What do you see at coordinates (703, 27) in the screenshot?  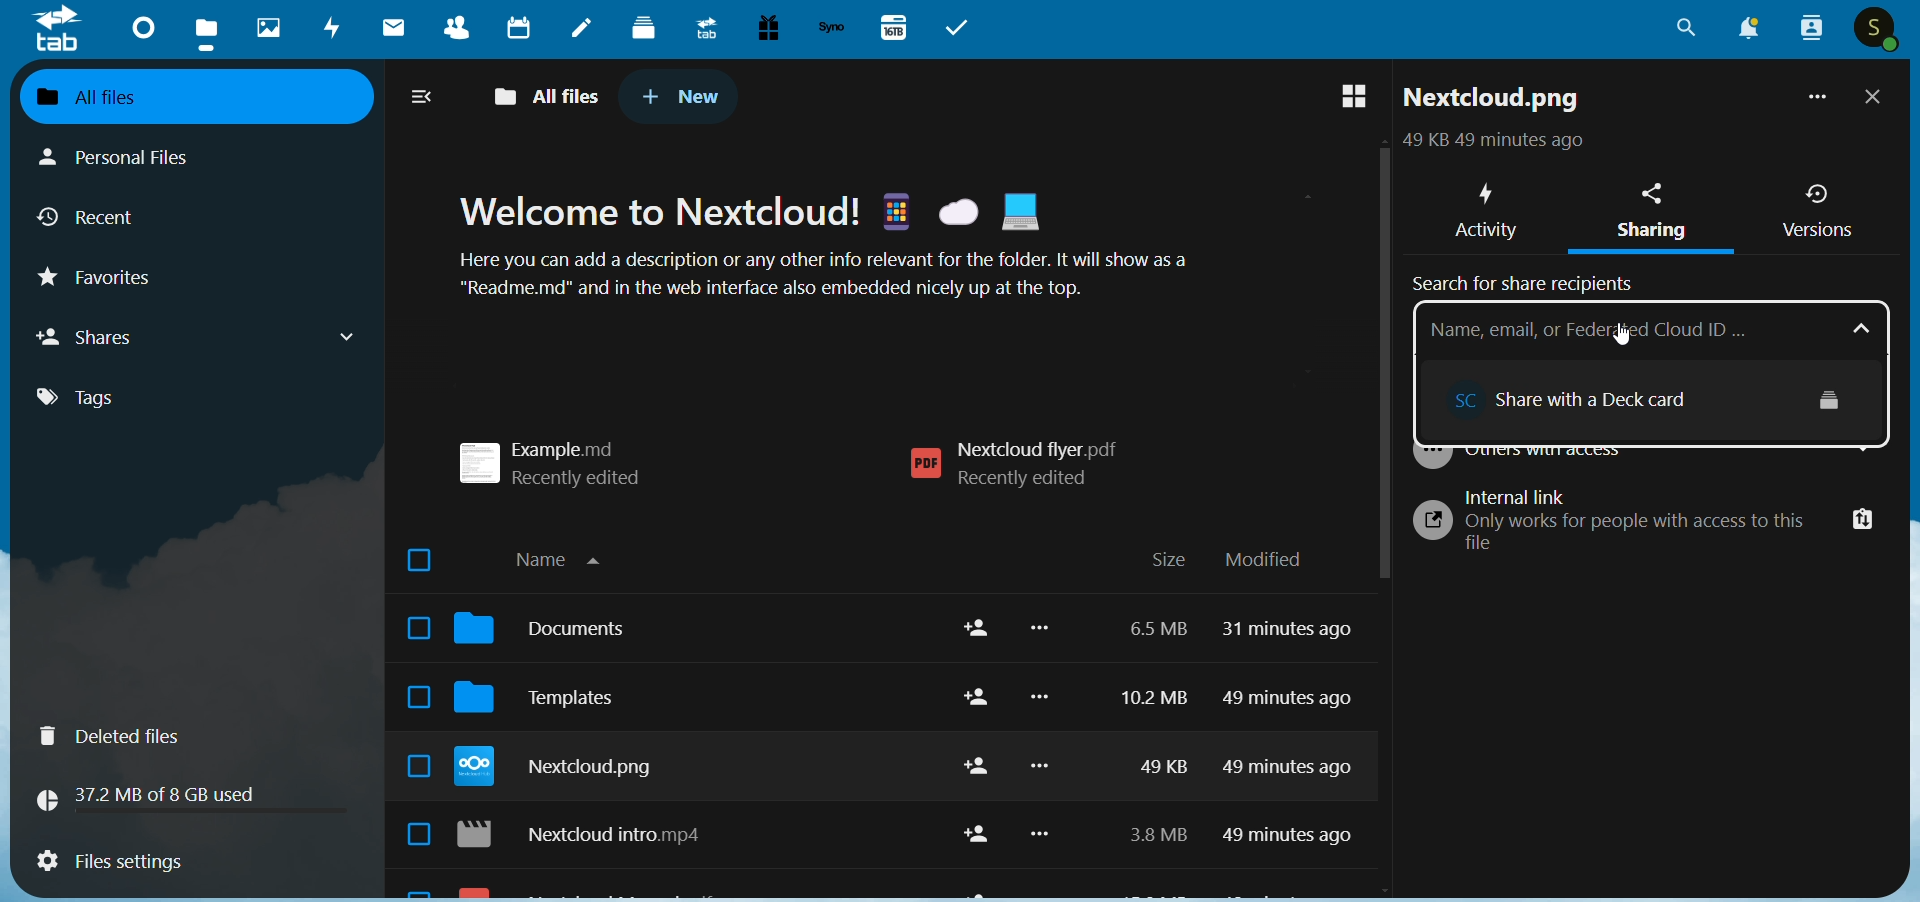 I see `upgrade` at bounding box center [703, 27].